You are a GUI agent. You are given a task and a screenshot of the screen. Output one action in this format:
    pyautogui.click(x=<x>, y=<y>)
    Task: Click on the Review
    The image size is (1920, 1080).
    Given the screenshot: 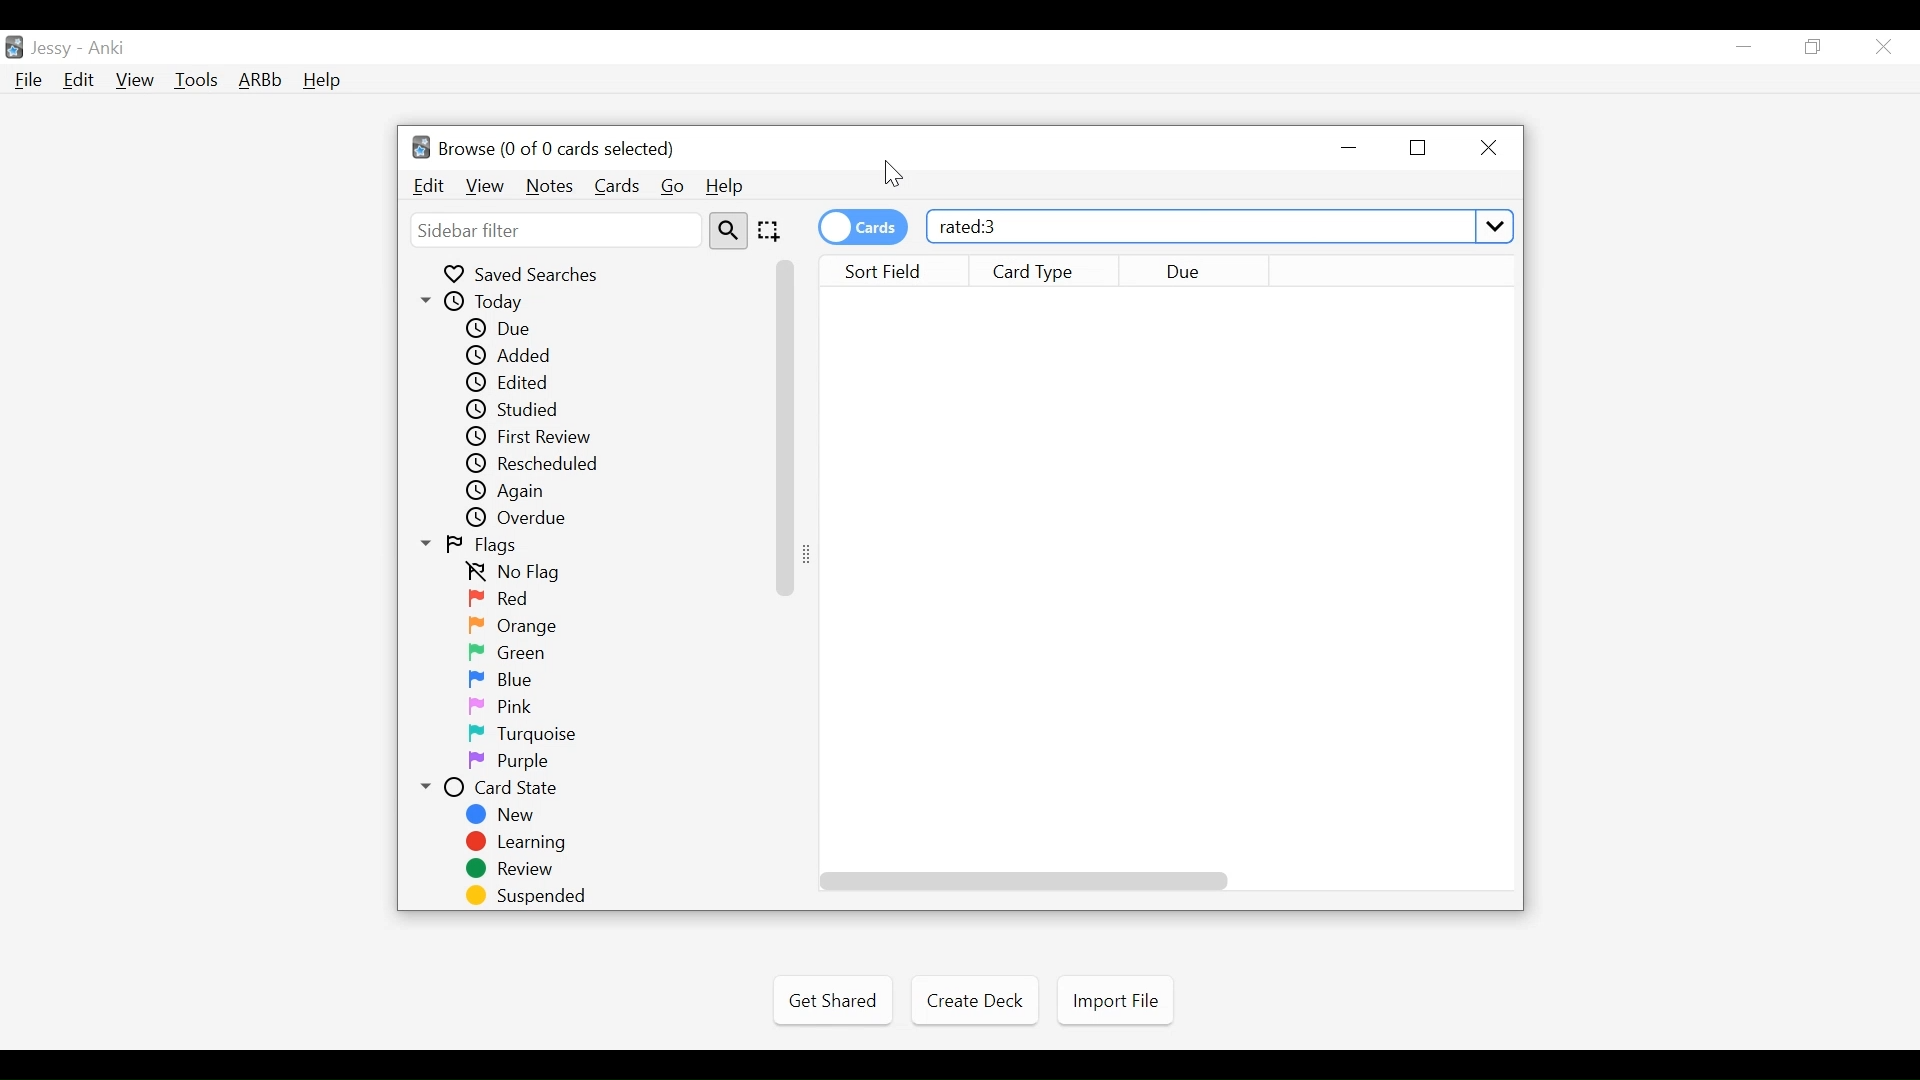 What is the action you would take?
    pyautogui.click(x=515, y=870)
    